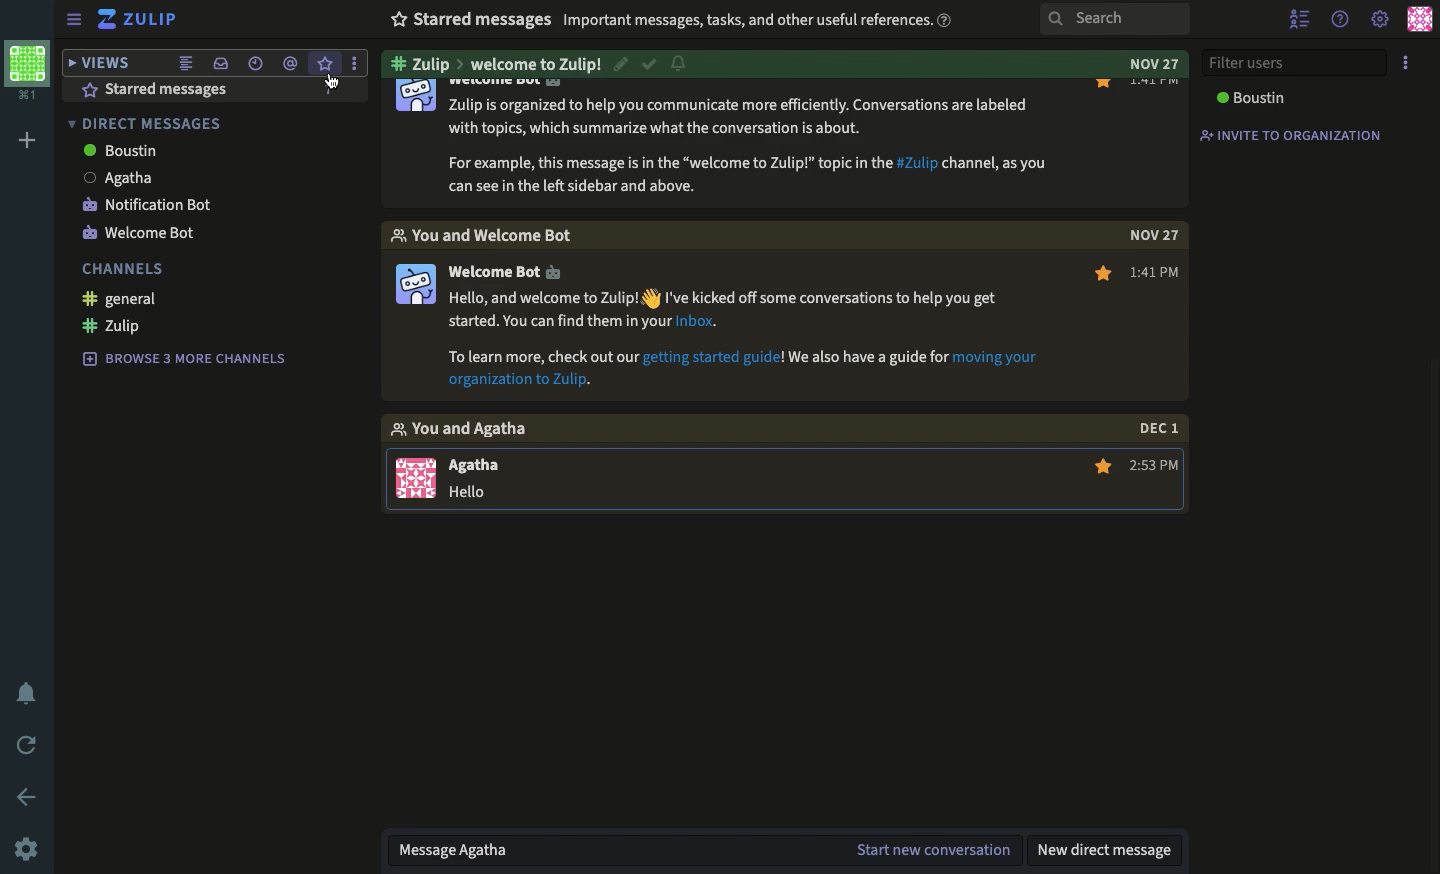  Describe the element at coordinates (728, 311) in the screenshot. I see `# Hello, and welcome to Zulip! 3g I've kicked off some conversations to help you get
started. You can find them in your Inbox.` at that location.